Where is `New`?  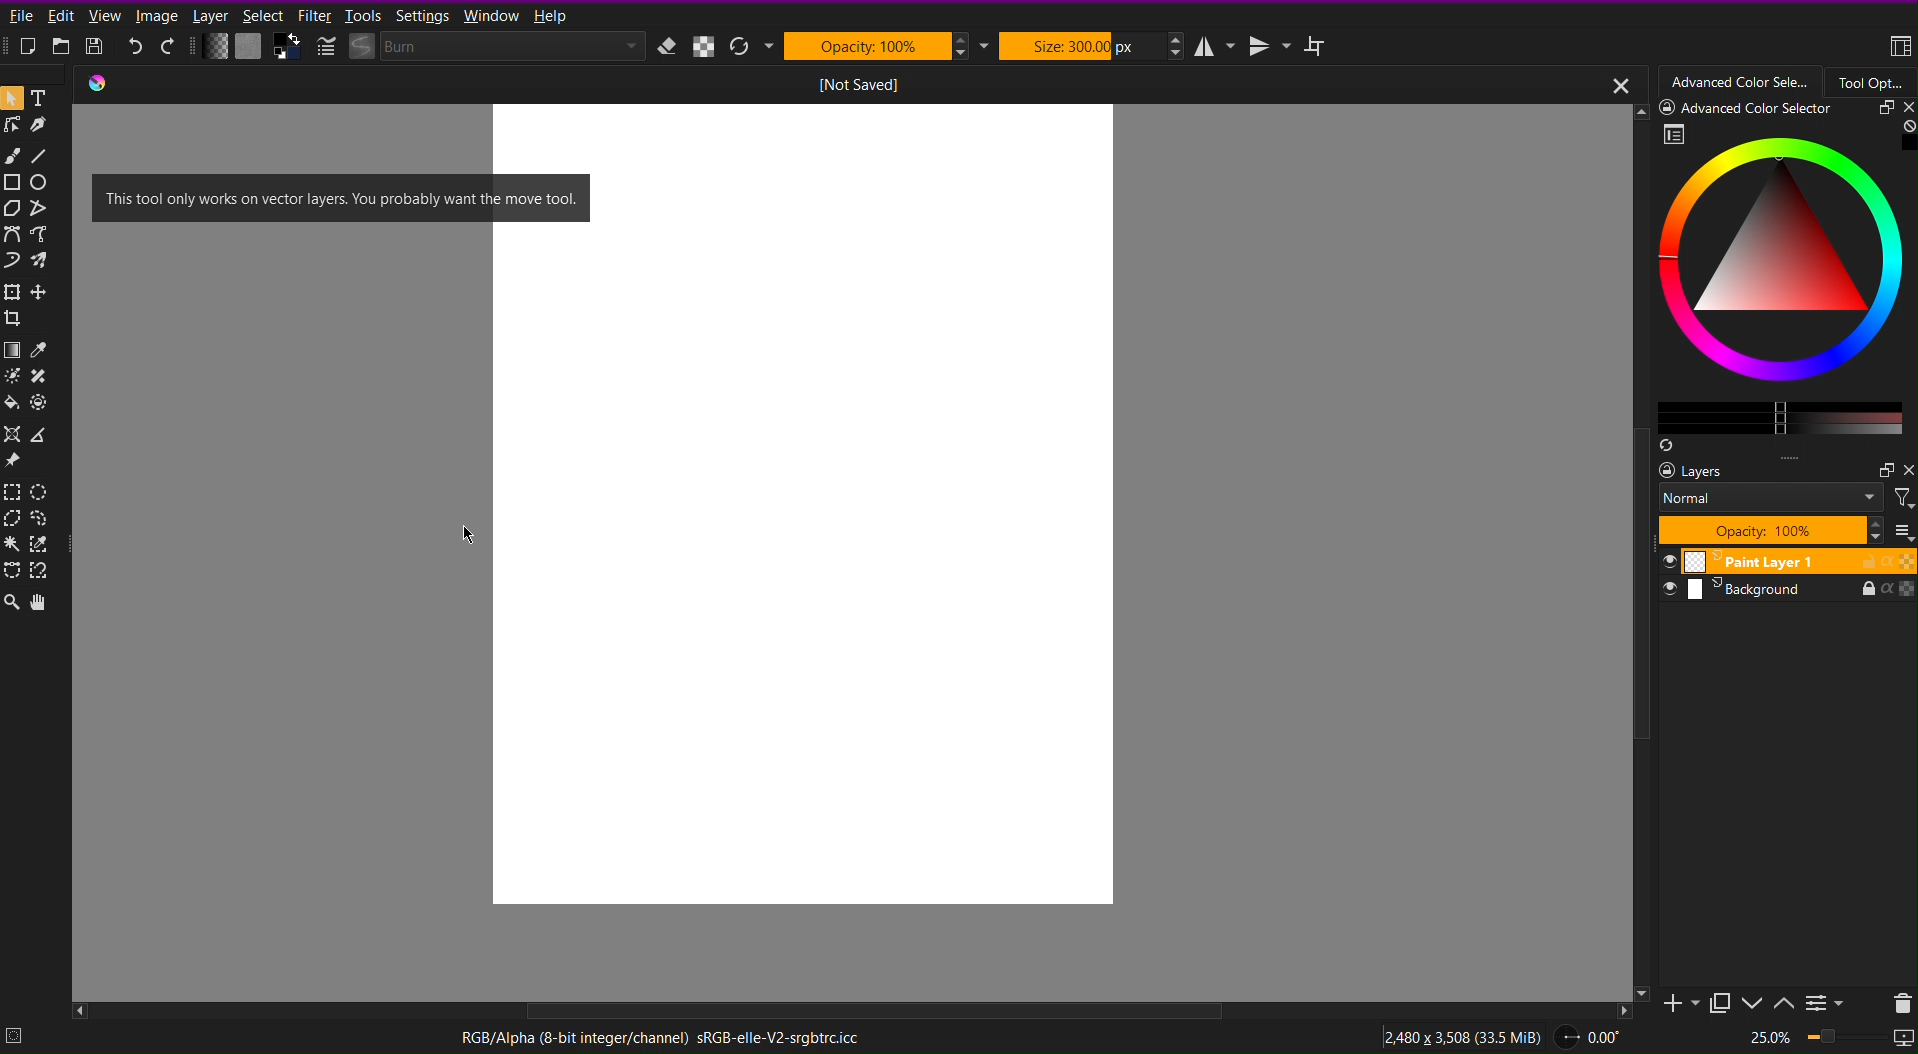 New is located at coordinates (30, 47).